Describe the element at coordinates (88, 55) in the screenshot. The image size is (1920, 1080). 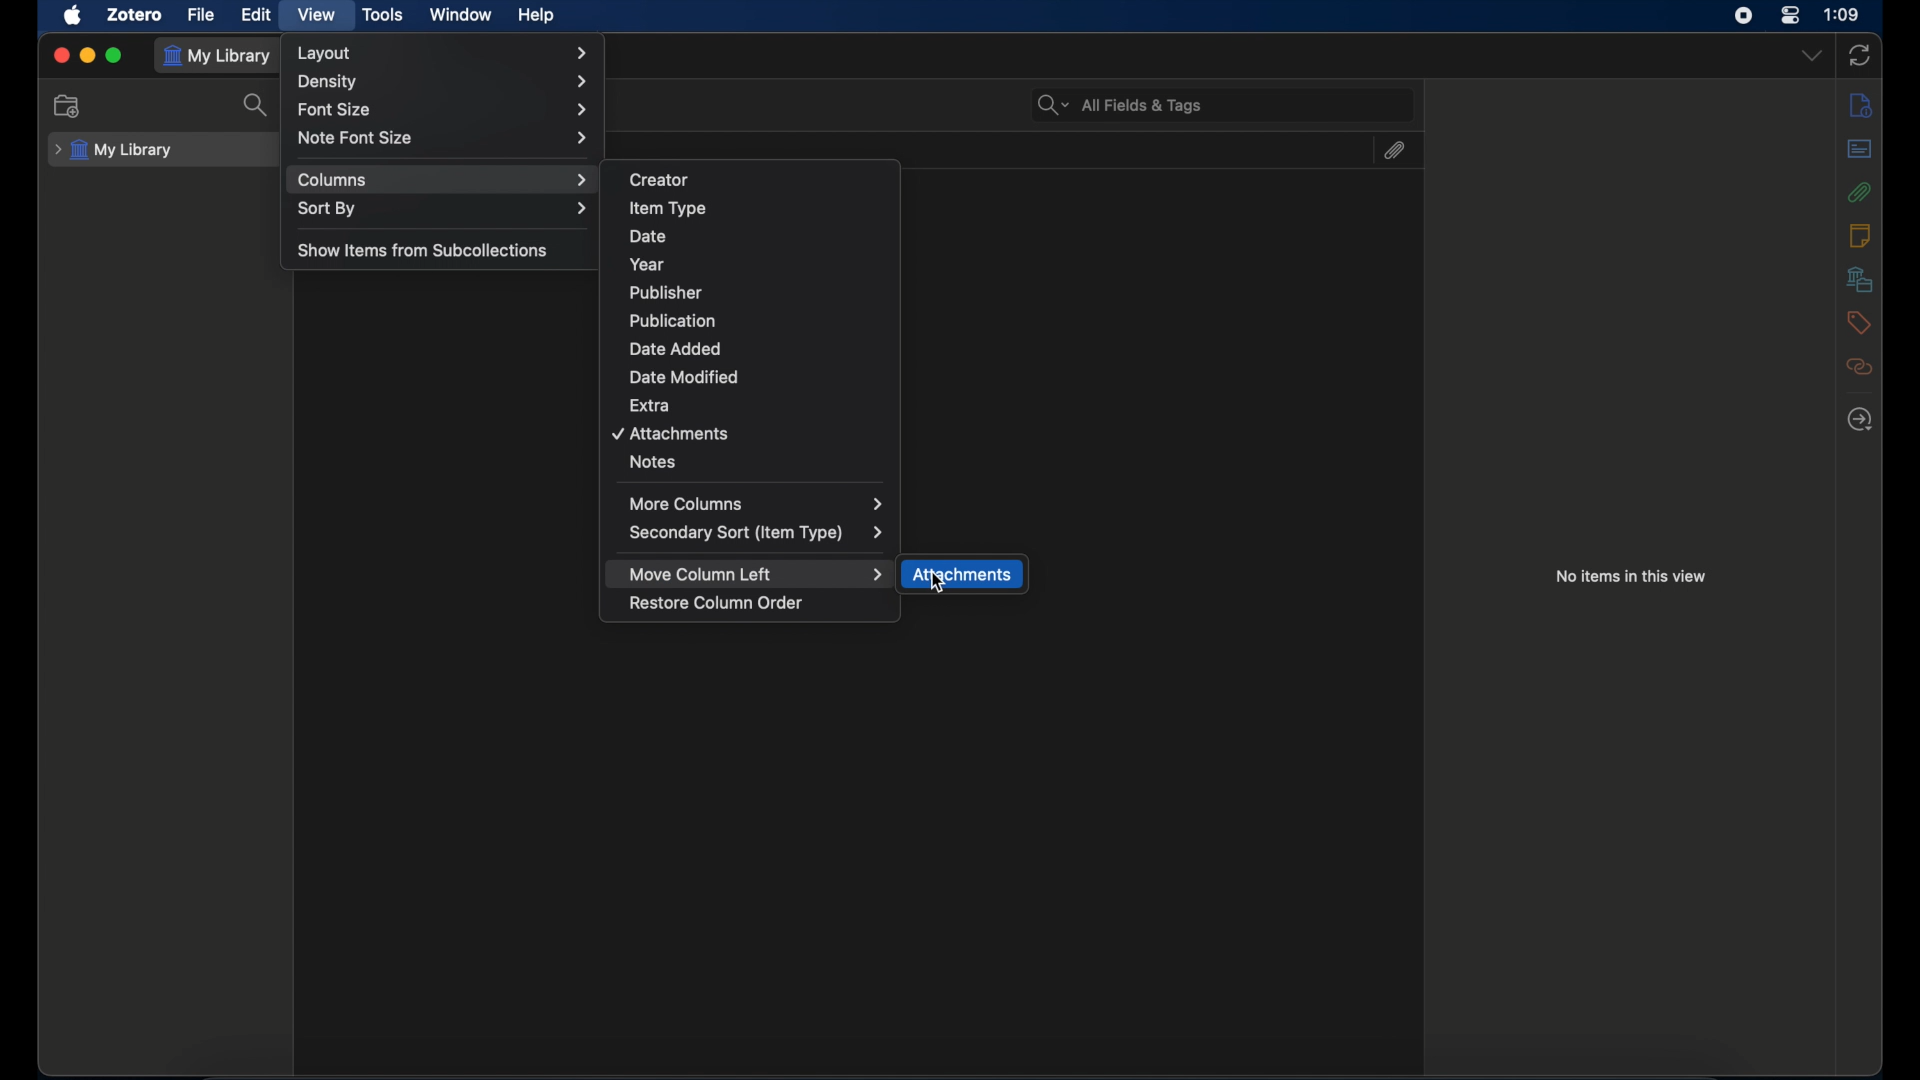
I see `minimize` at that location.